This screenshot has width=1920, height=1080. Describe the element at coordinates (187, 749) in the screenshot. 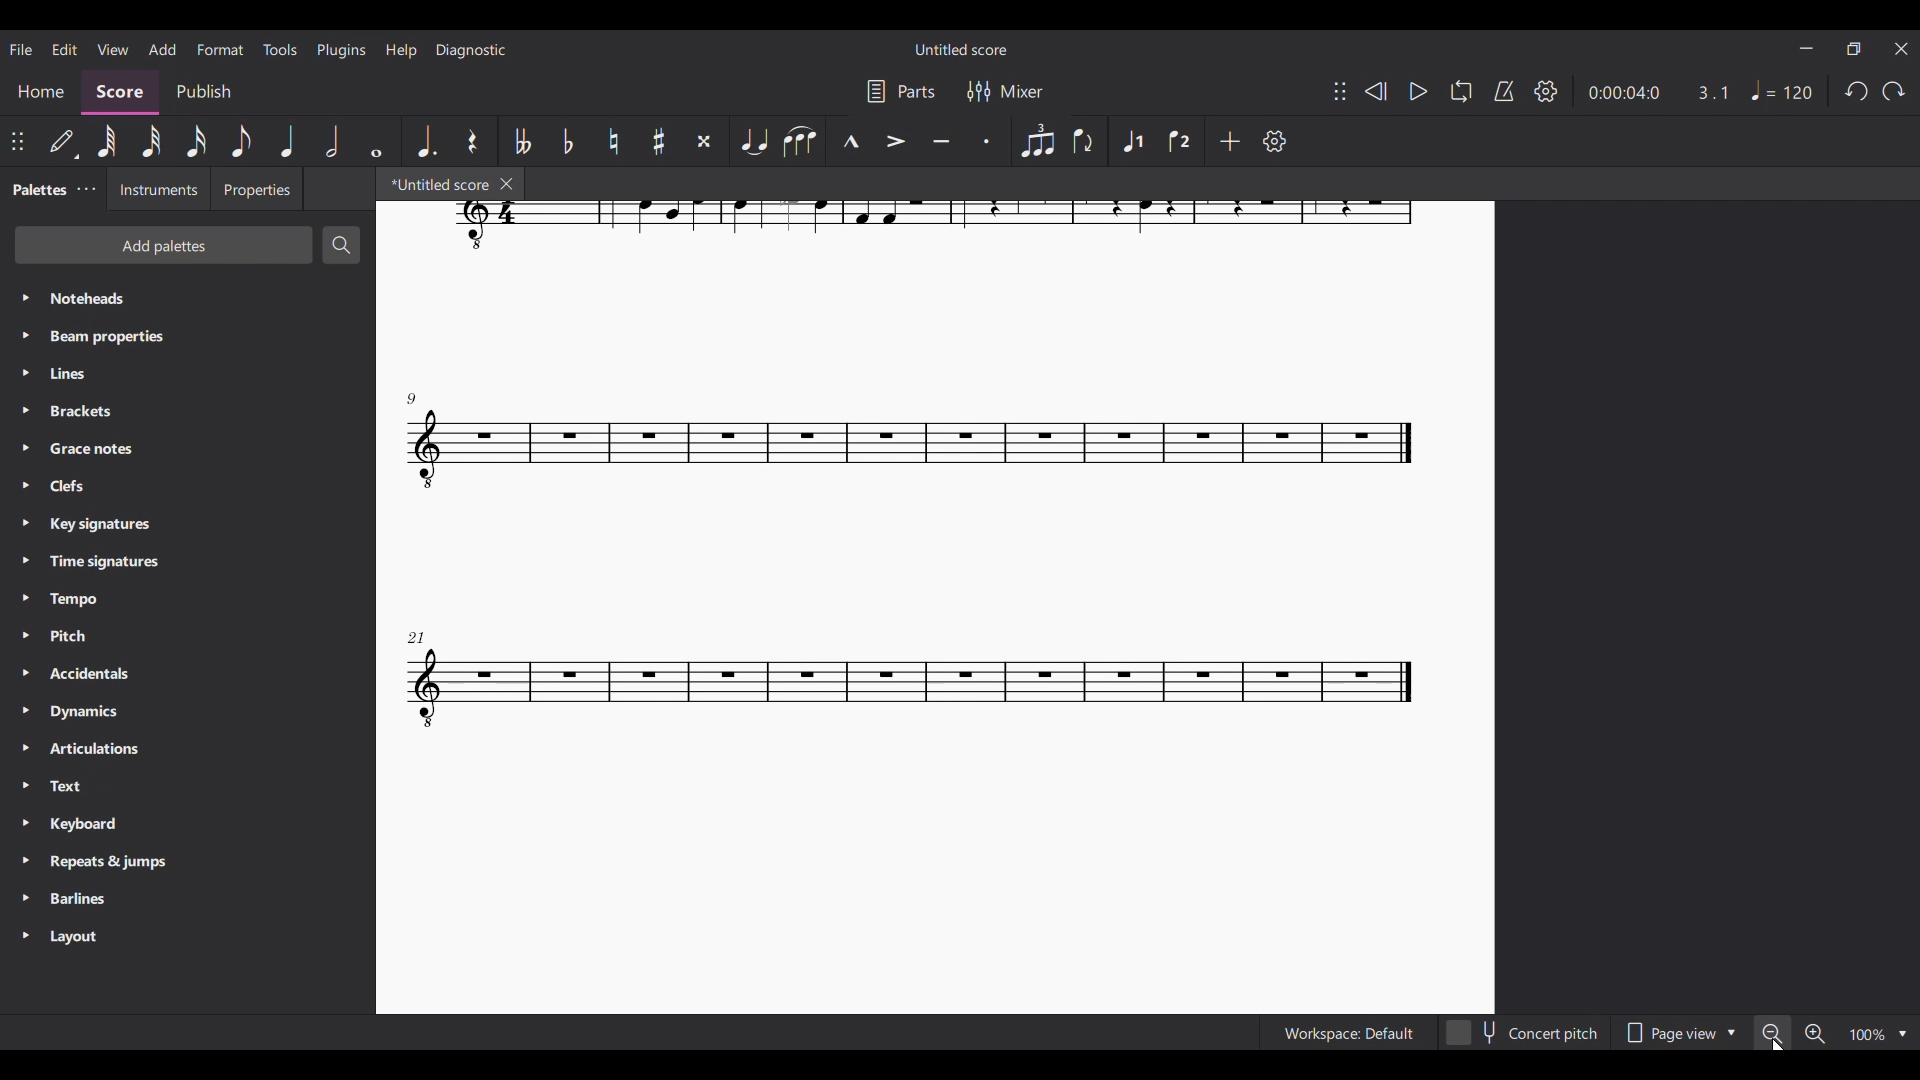

I see `Articulations` at that location.